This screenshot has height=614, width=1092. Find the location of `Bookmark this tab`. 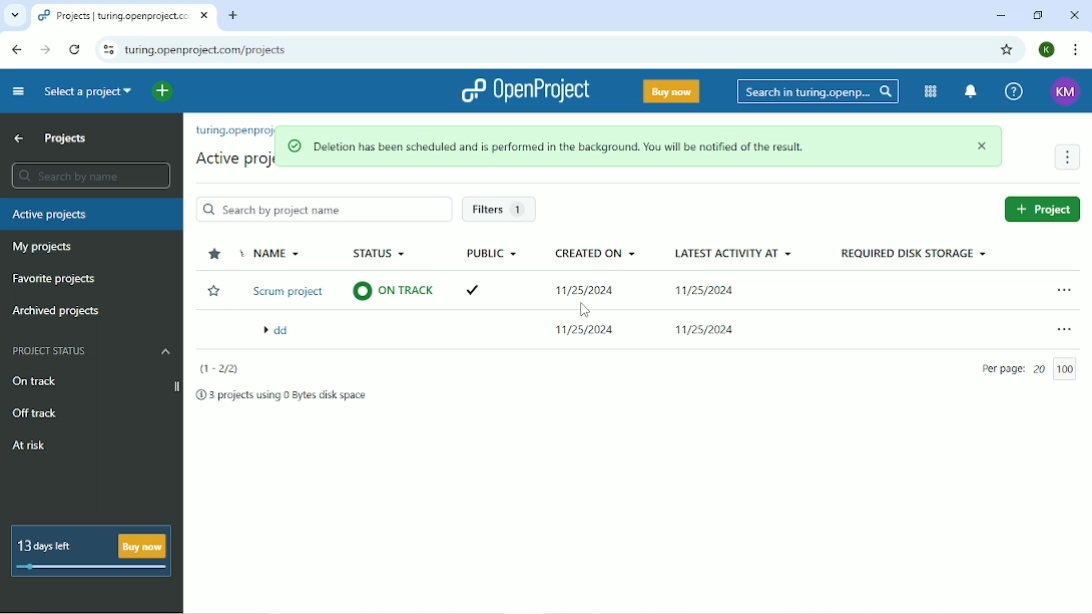

Bookmark this tab is located at coordinates (1008, 49).